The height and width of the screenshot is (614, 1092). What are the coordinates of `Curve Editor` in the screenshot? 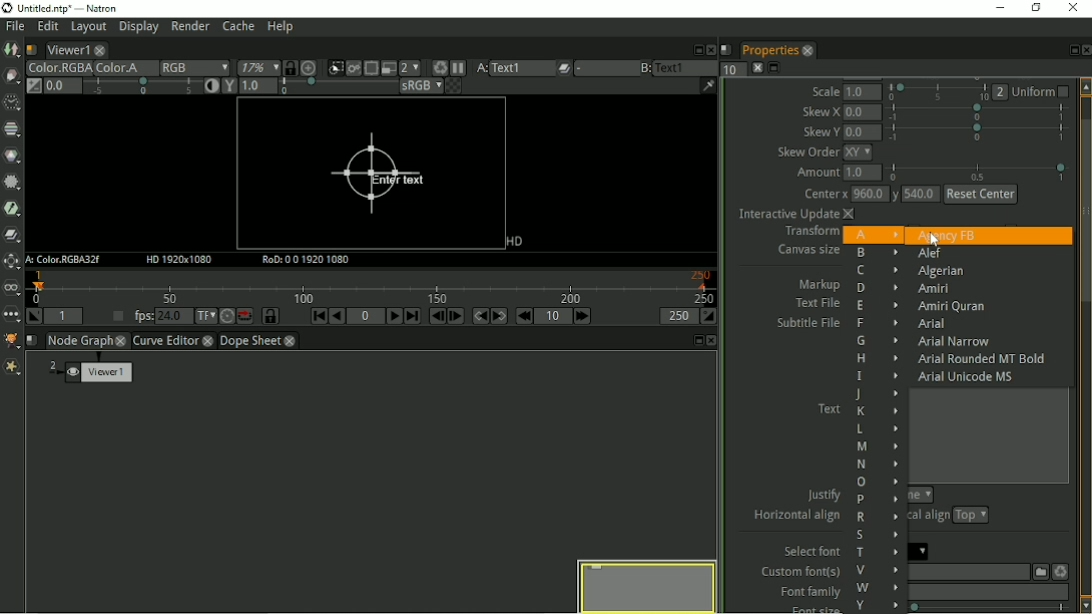 It's located at (165, 342).